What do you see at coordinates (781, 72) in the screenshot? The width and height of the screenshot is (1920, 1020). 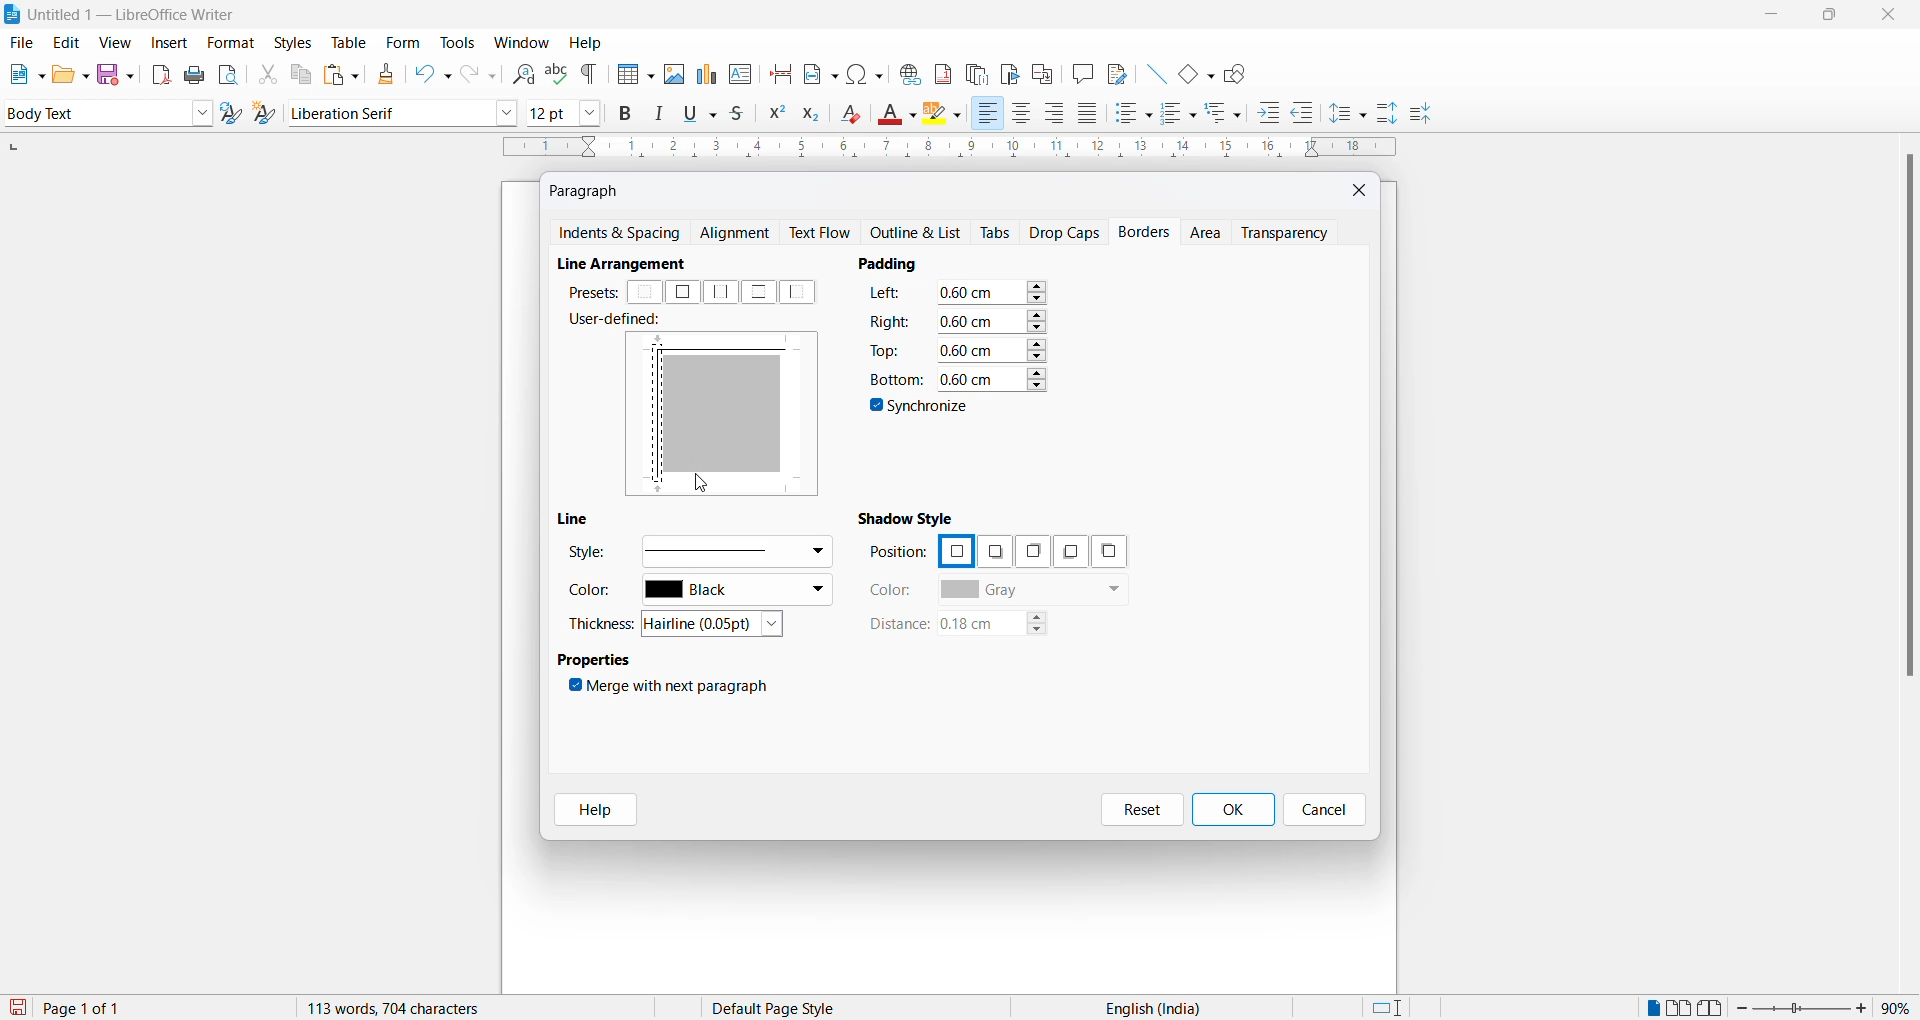 I see `page break` at bounding box center [781, 72].